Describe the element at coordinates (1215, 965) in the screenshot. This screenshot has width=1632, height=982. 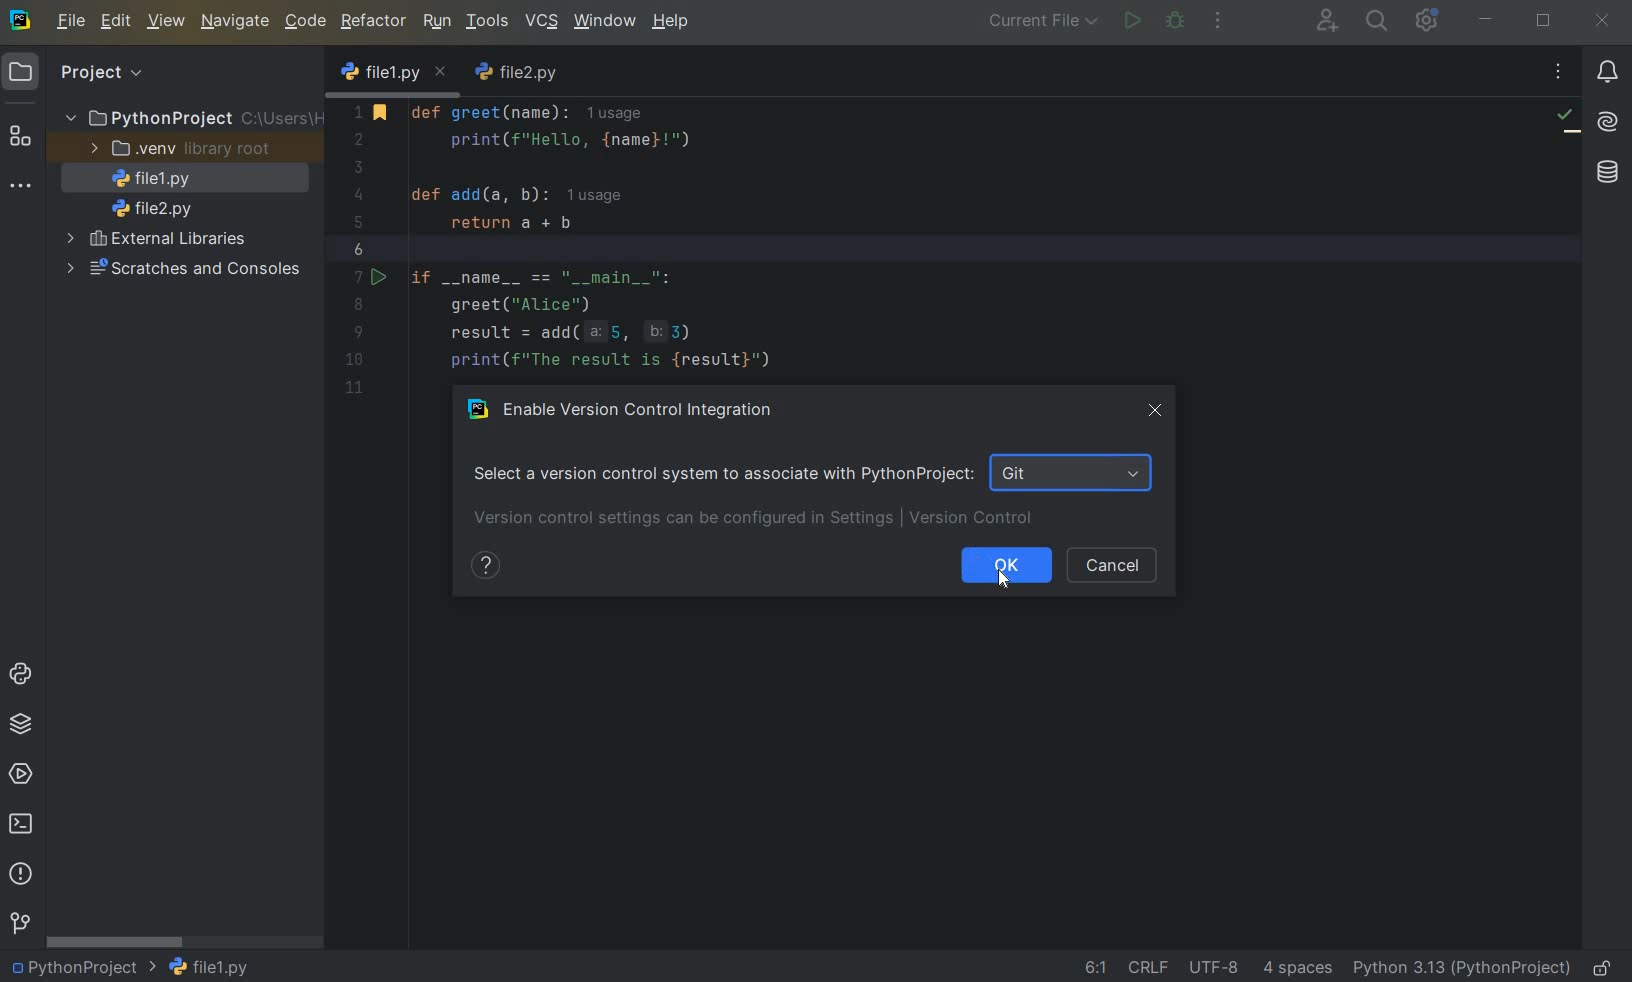
I see `file encoding` at that location.